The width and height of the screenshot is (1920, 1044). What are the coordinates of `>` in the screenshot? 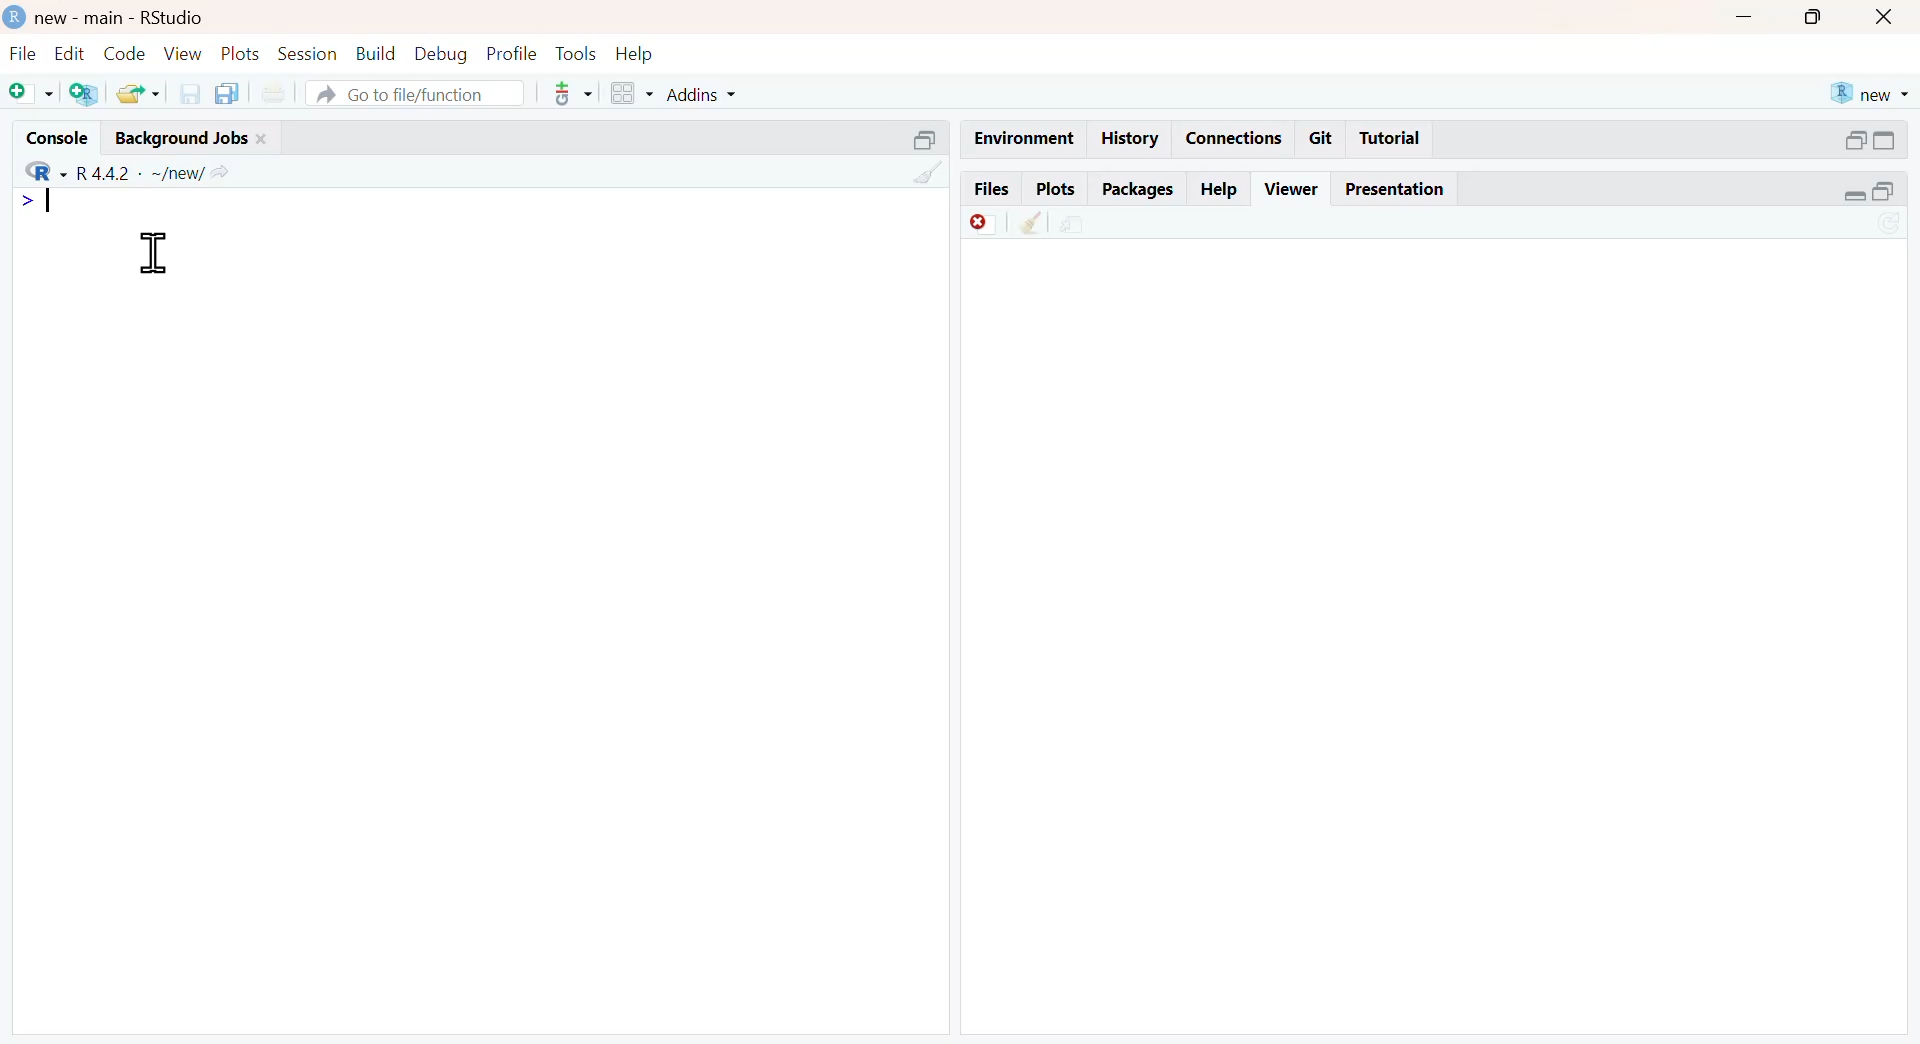 It's located at (24, 202).